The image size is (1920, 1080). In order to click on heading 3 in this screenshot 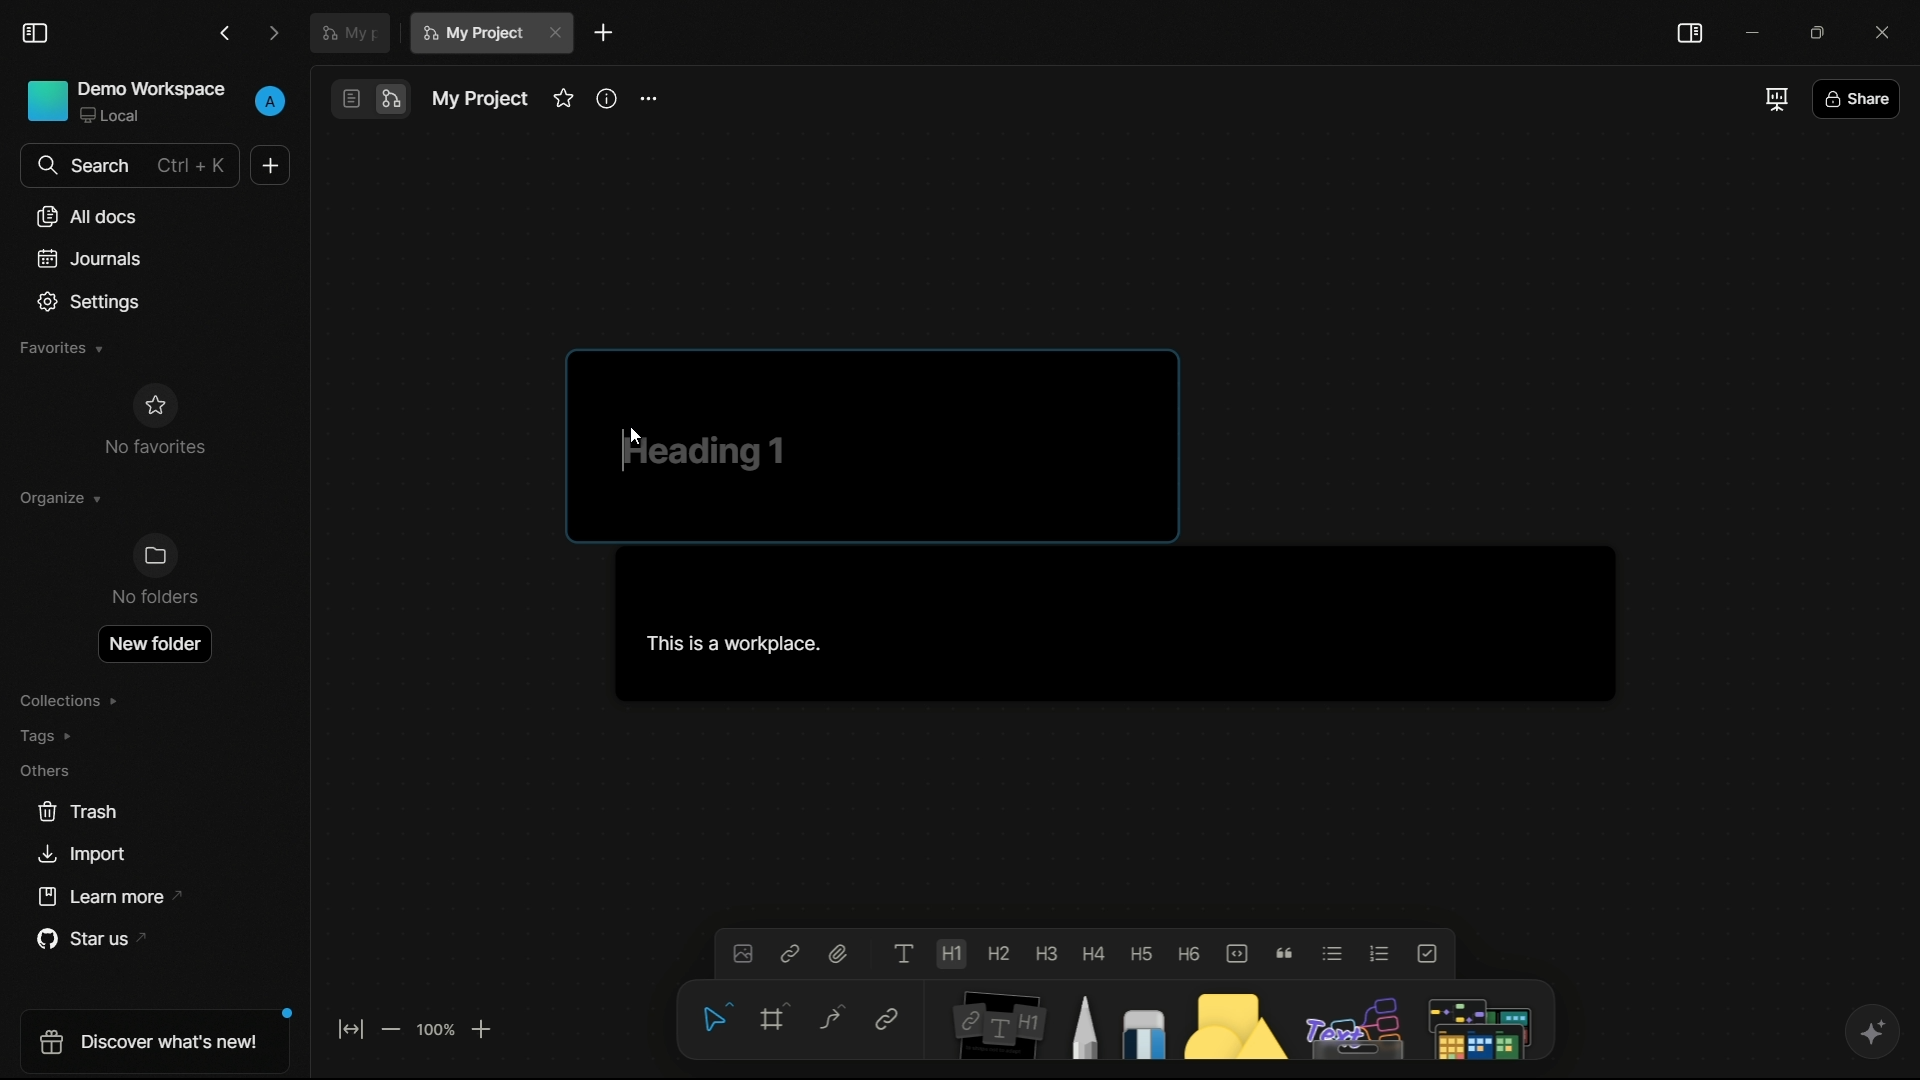, I will do `click(1047, 949)`.